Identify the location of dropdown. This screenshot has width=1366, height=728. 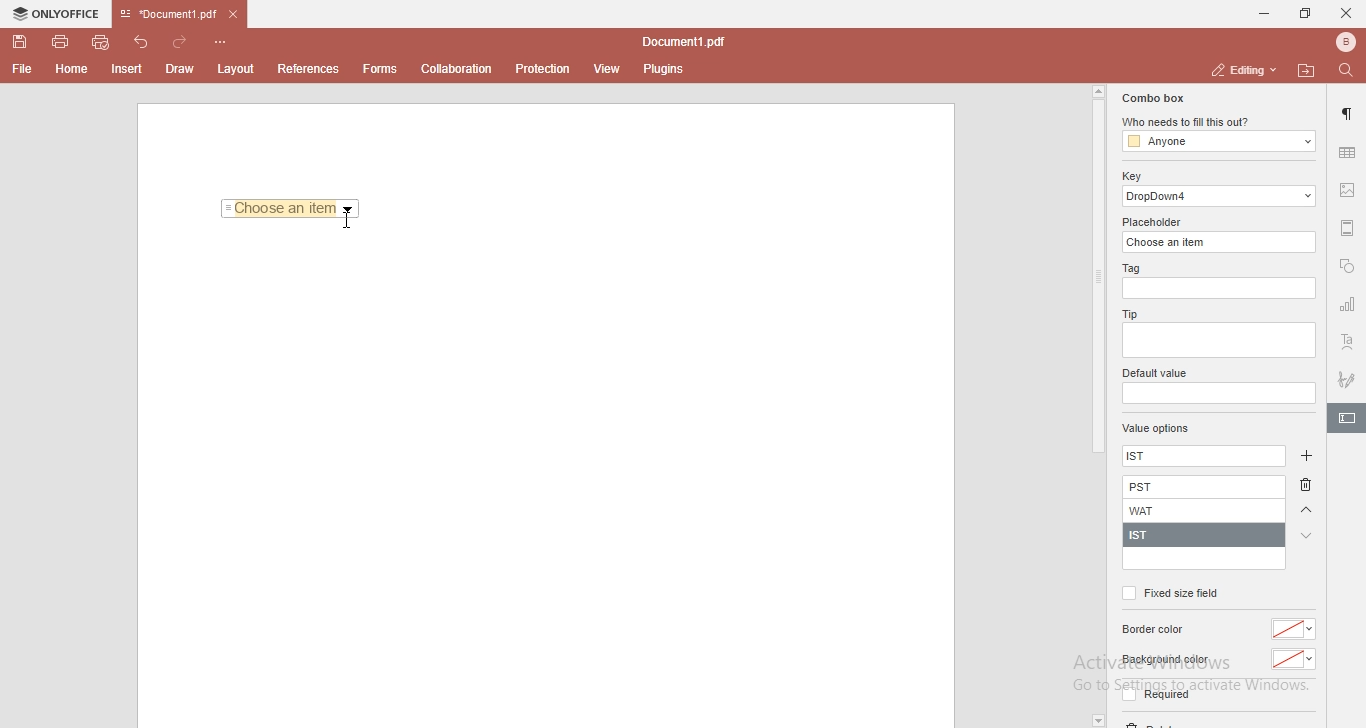
(1097, 720).